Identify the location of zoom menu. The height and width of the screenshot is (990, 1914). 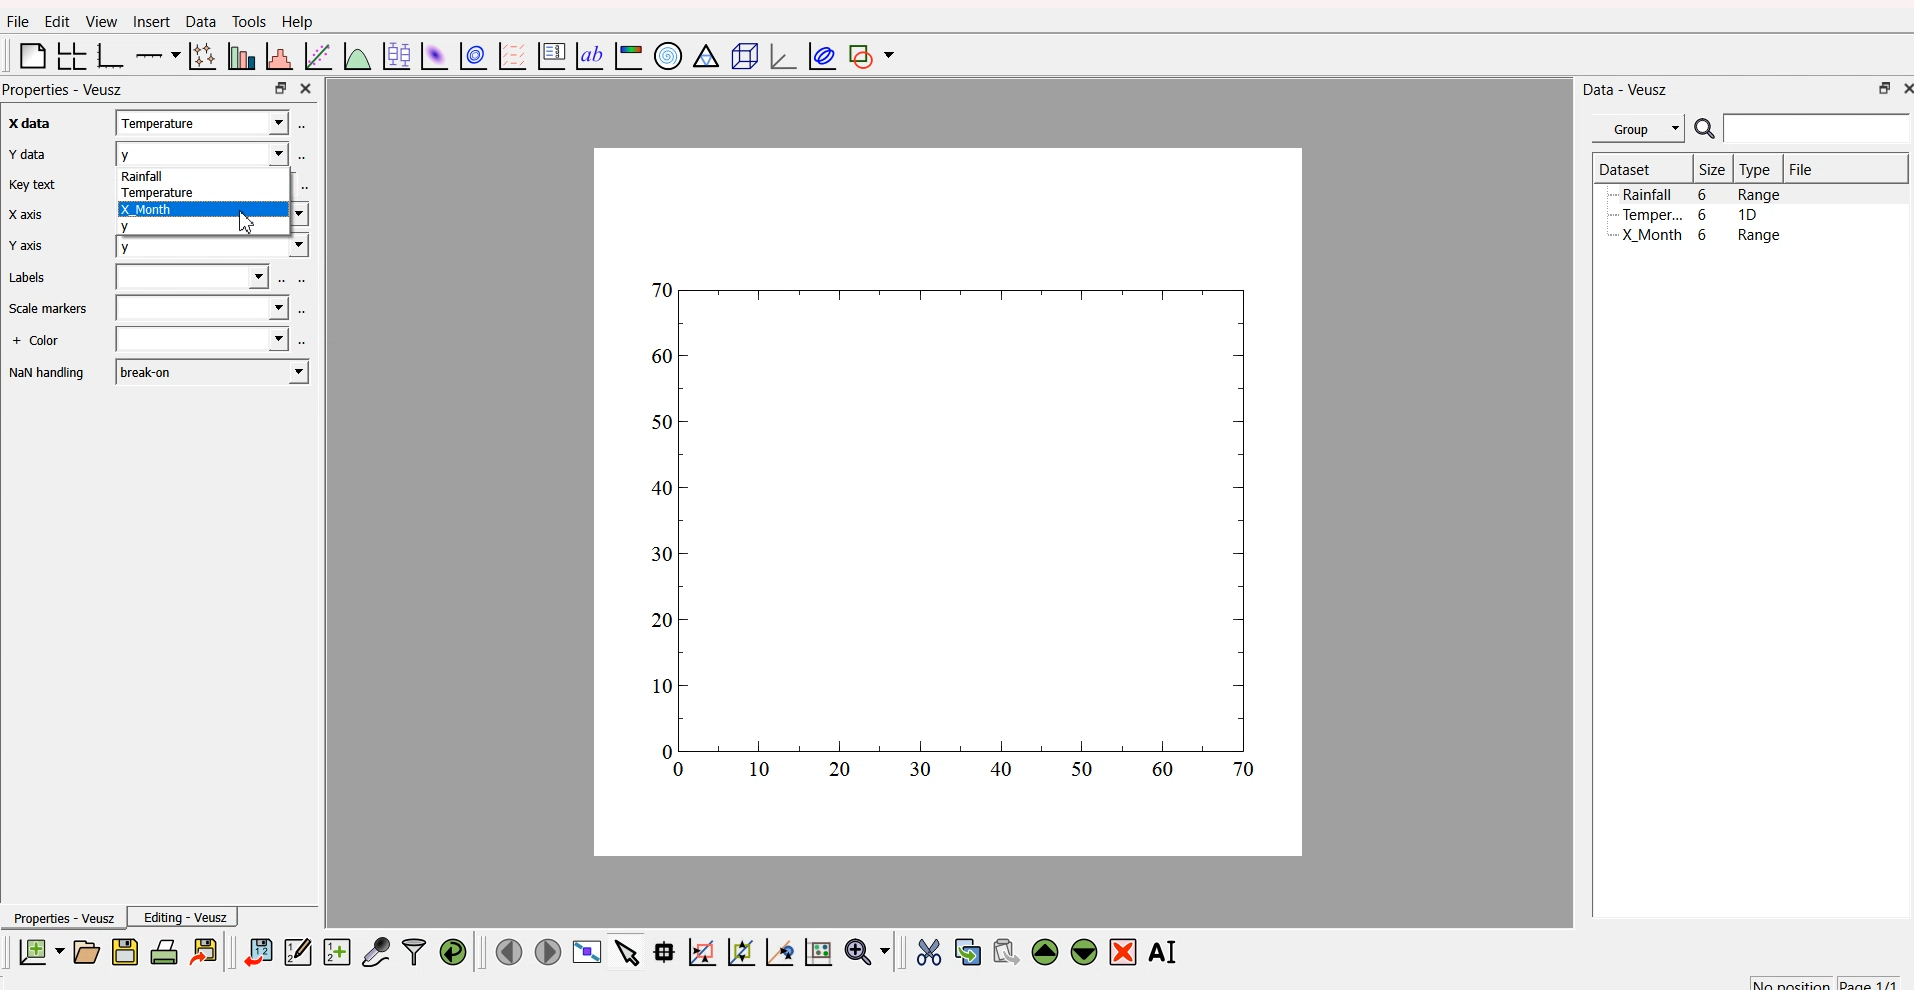
(868, 950).